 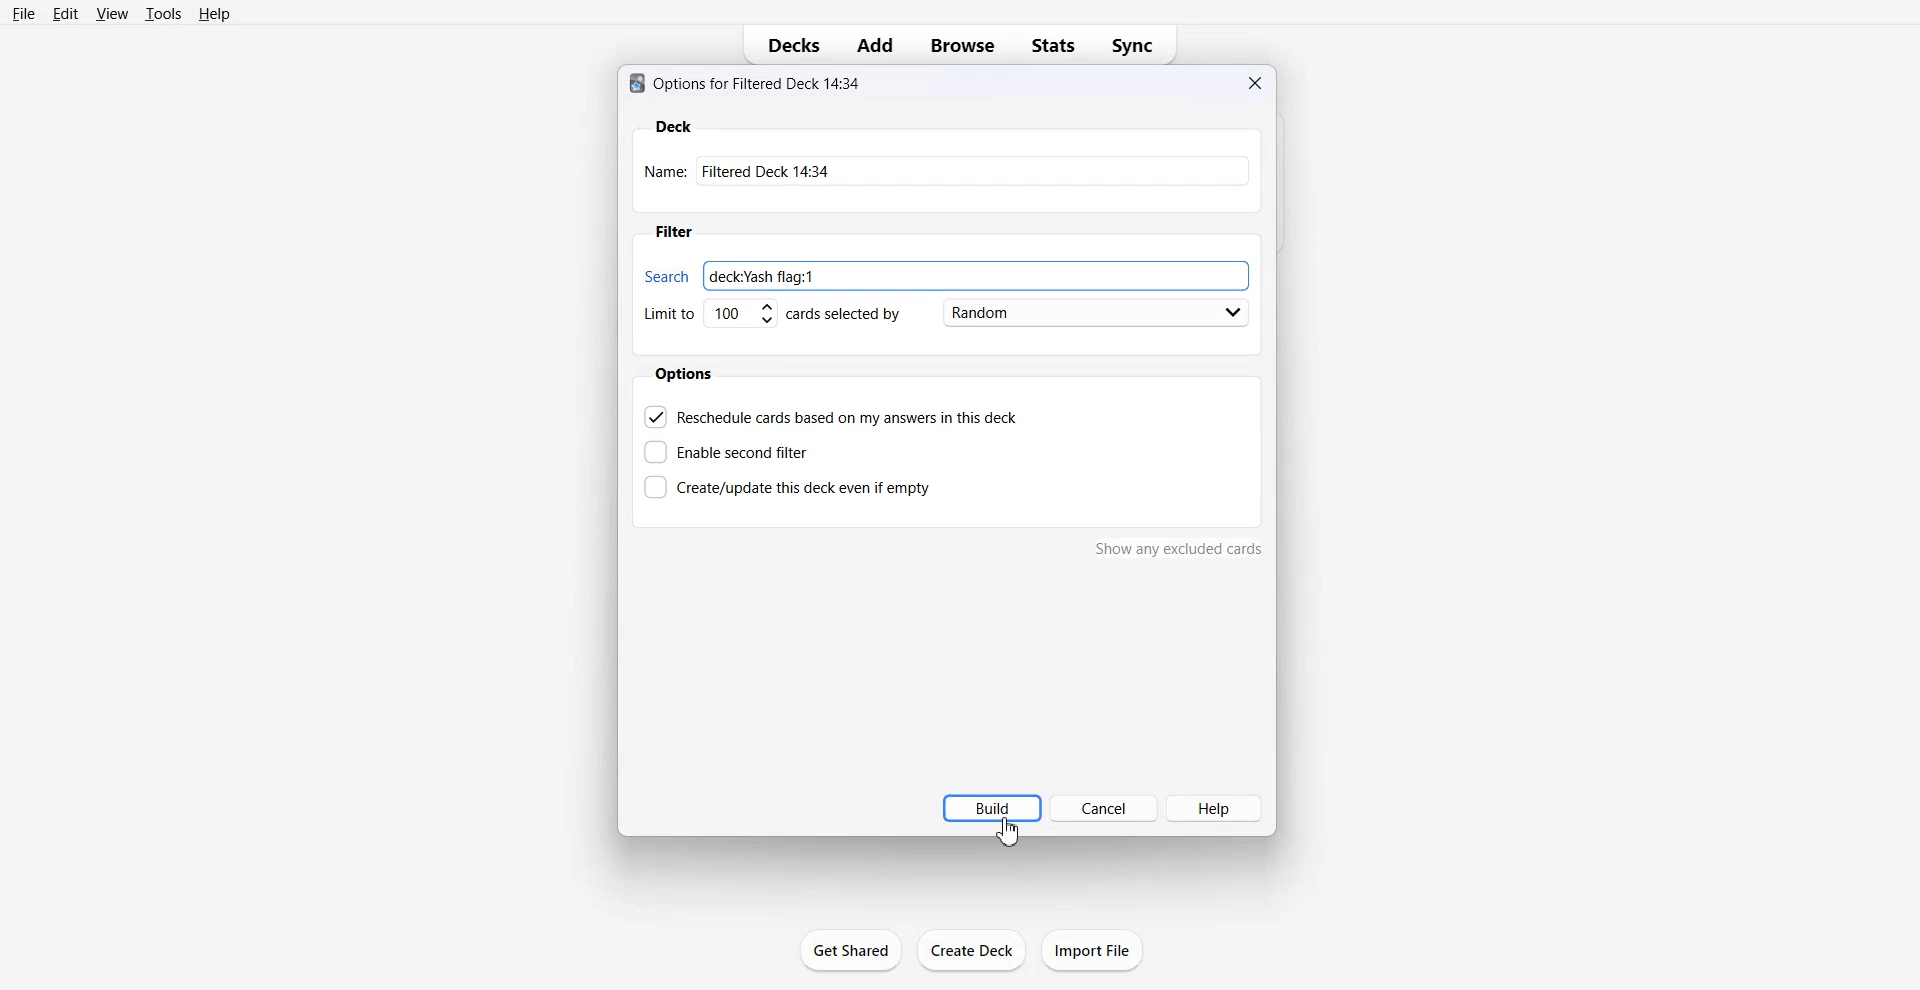 What do you see at coordinates (213, 13) in the screenshot?
I see `Help` at bounding box center [213, 13].